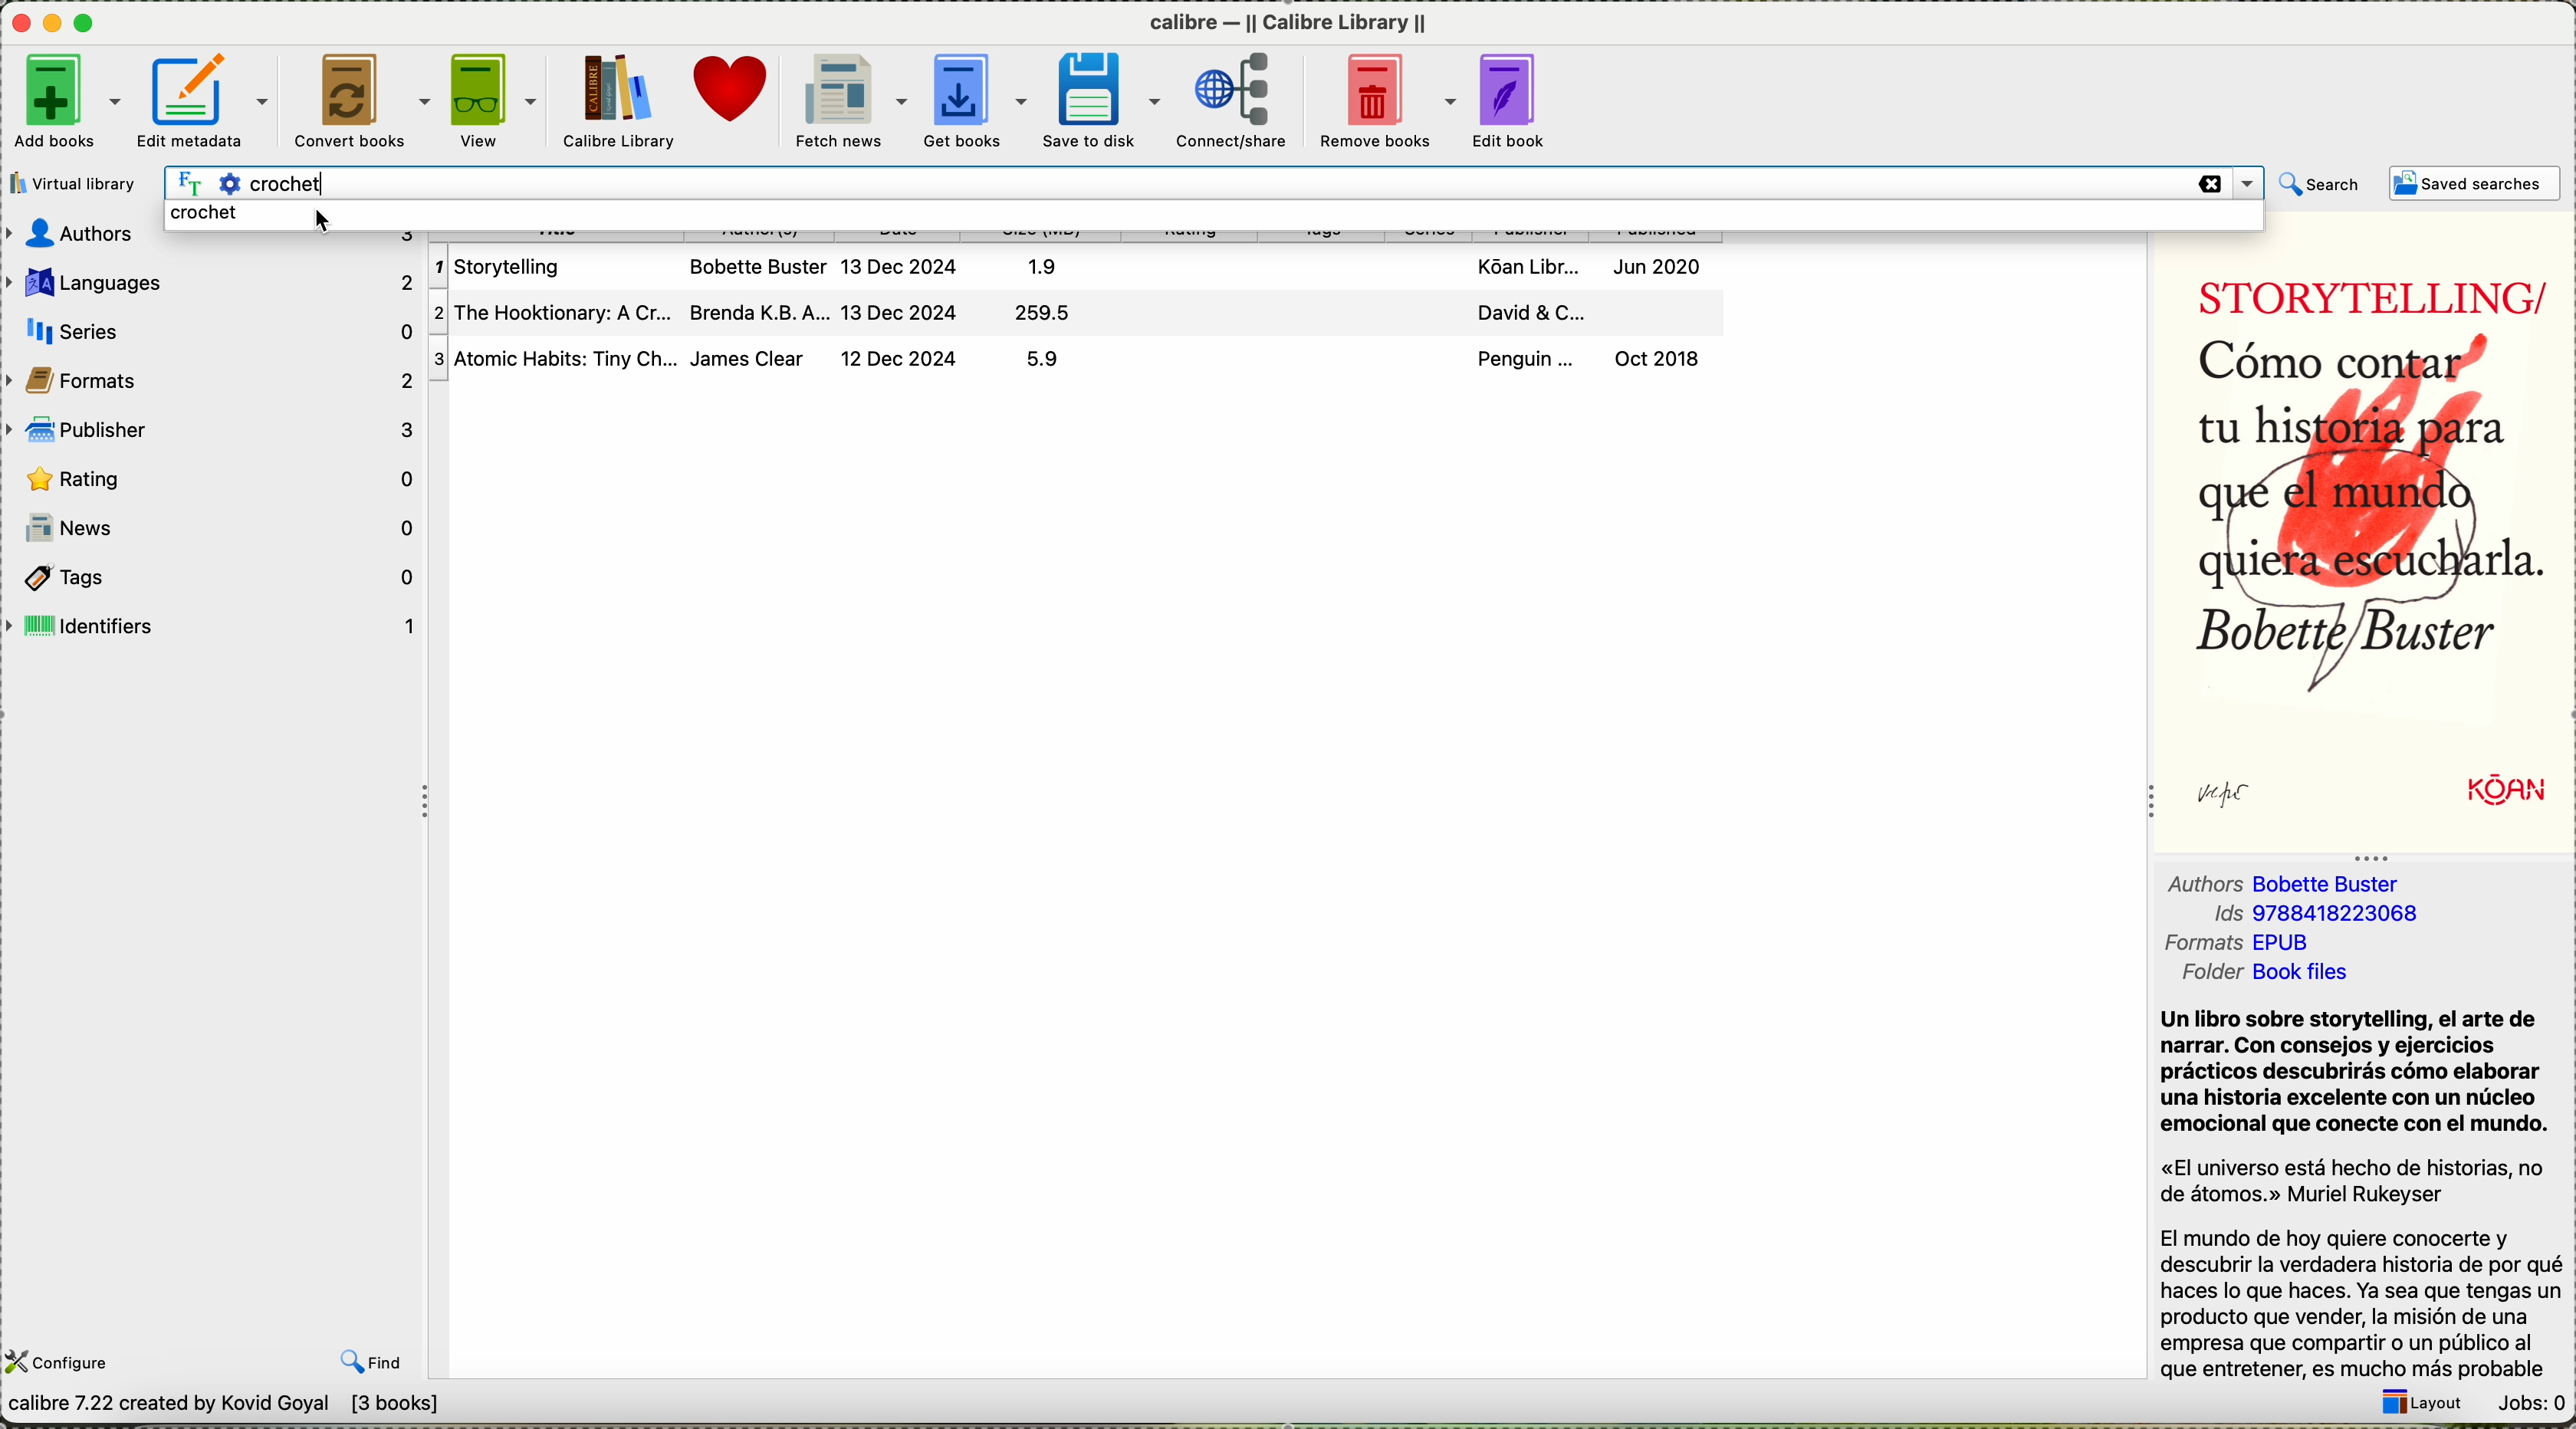  I want to click on sign, so click(2244, 795).